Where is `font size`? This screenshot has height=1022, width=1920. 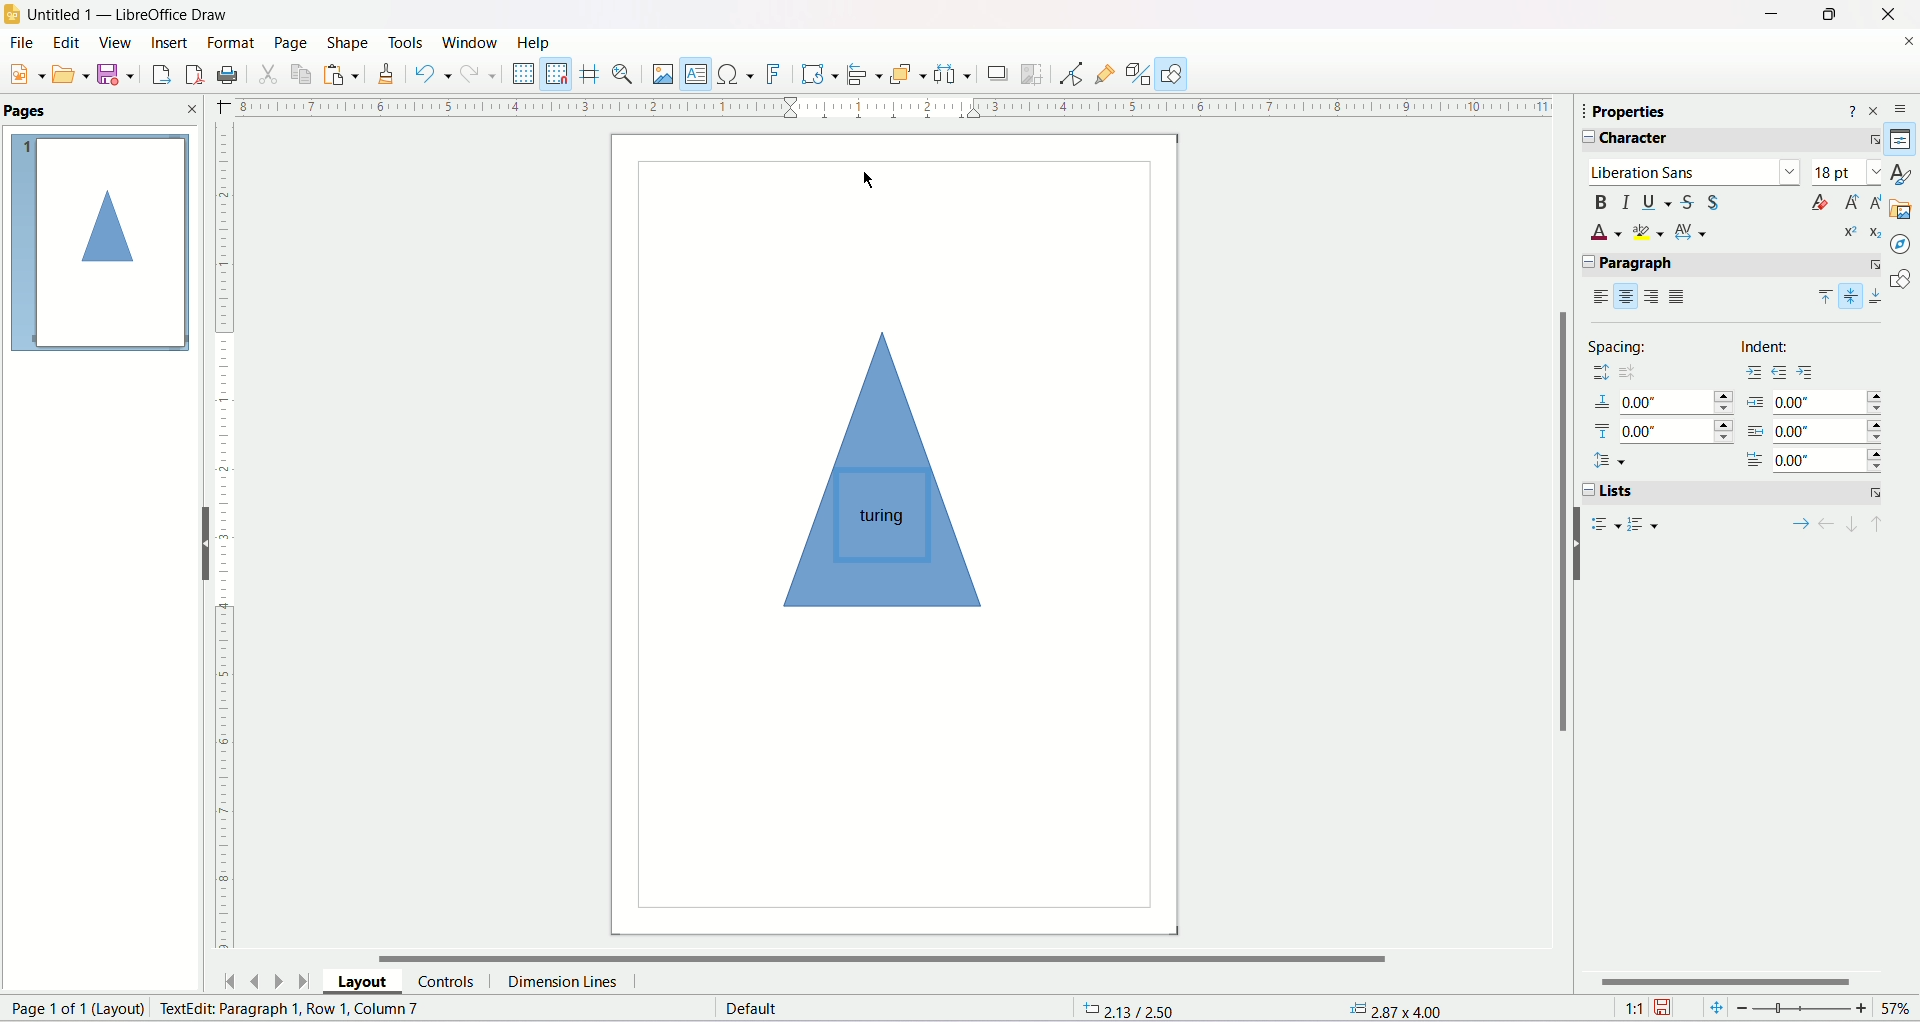
font size is located at coordinates (1850, 174).